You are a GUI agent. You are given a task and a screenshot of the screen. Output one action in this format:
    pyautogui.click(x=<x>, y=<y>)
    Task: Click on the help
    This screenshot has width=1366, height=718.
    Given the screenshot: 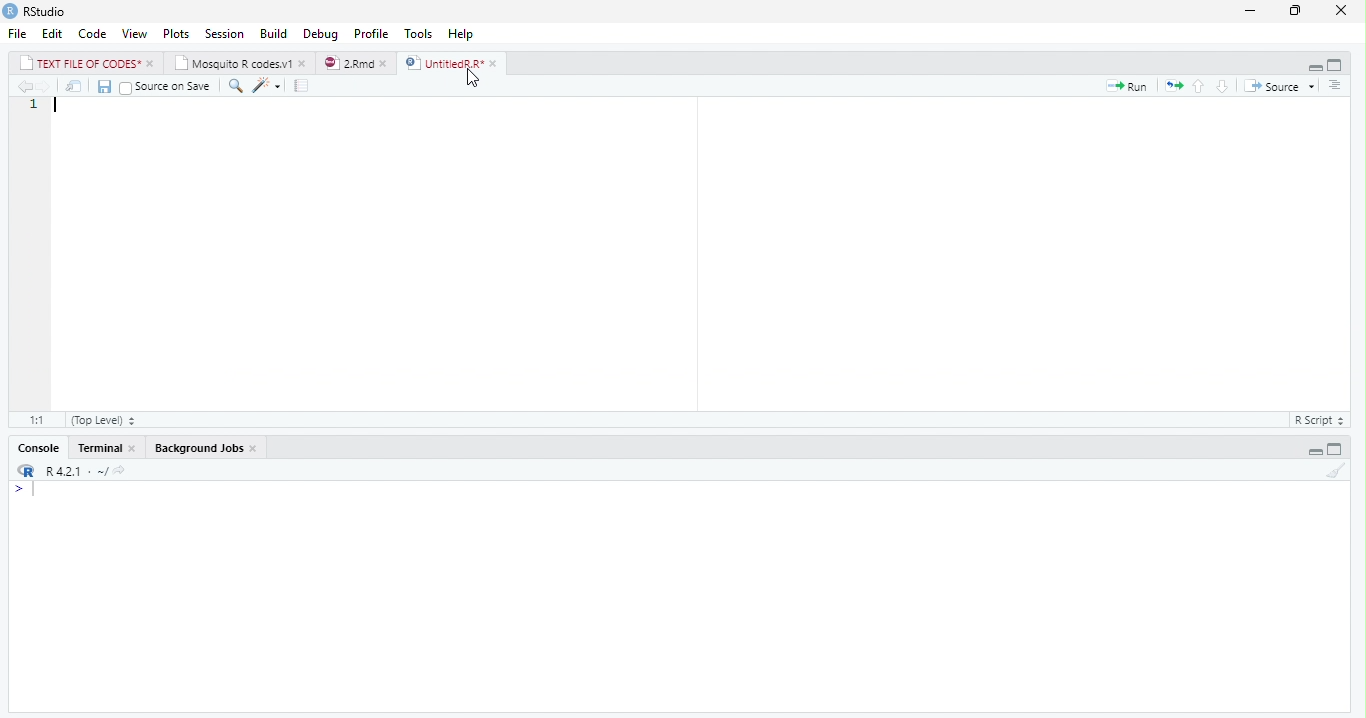 What is the action you would take?
    pyautogui.click(x=461, y=34)
    